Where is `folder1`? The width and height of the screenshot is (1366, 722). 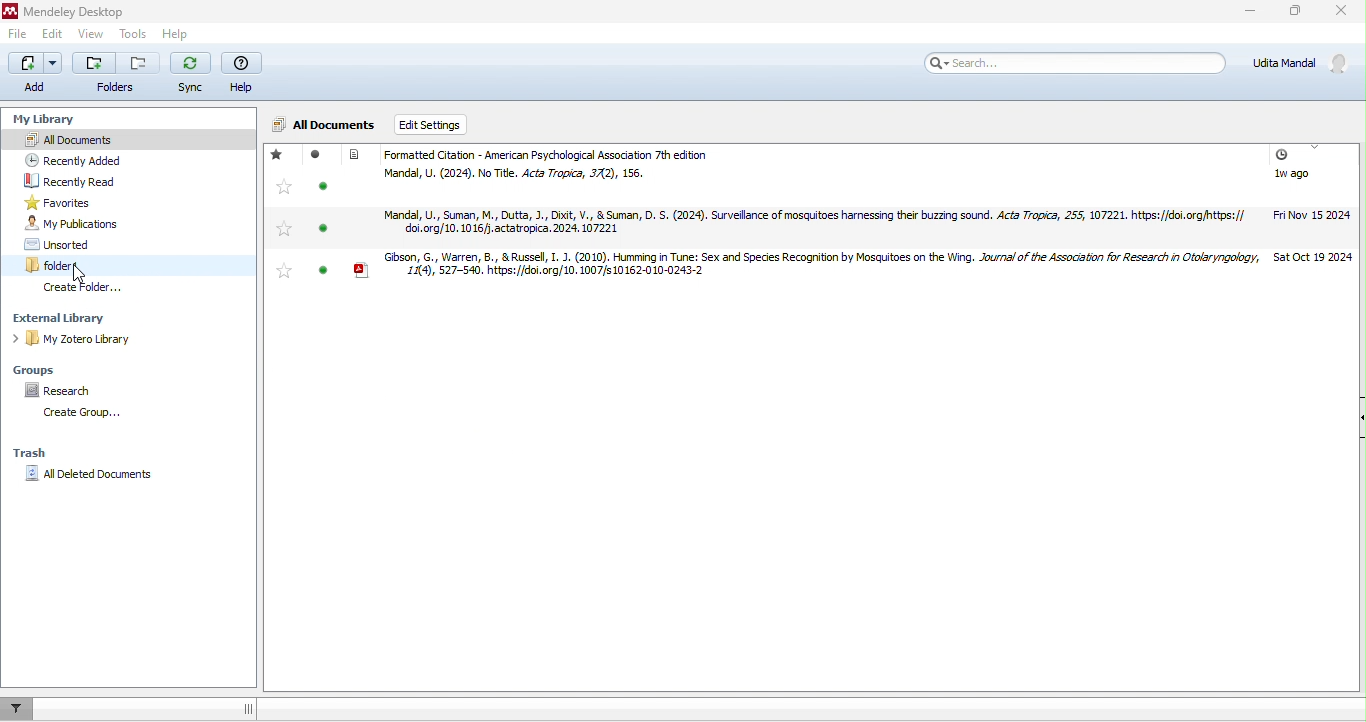
folder1 is located at coordinates (93, 265).